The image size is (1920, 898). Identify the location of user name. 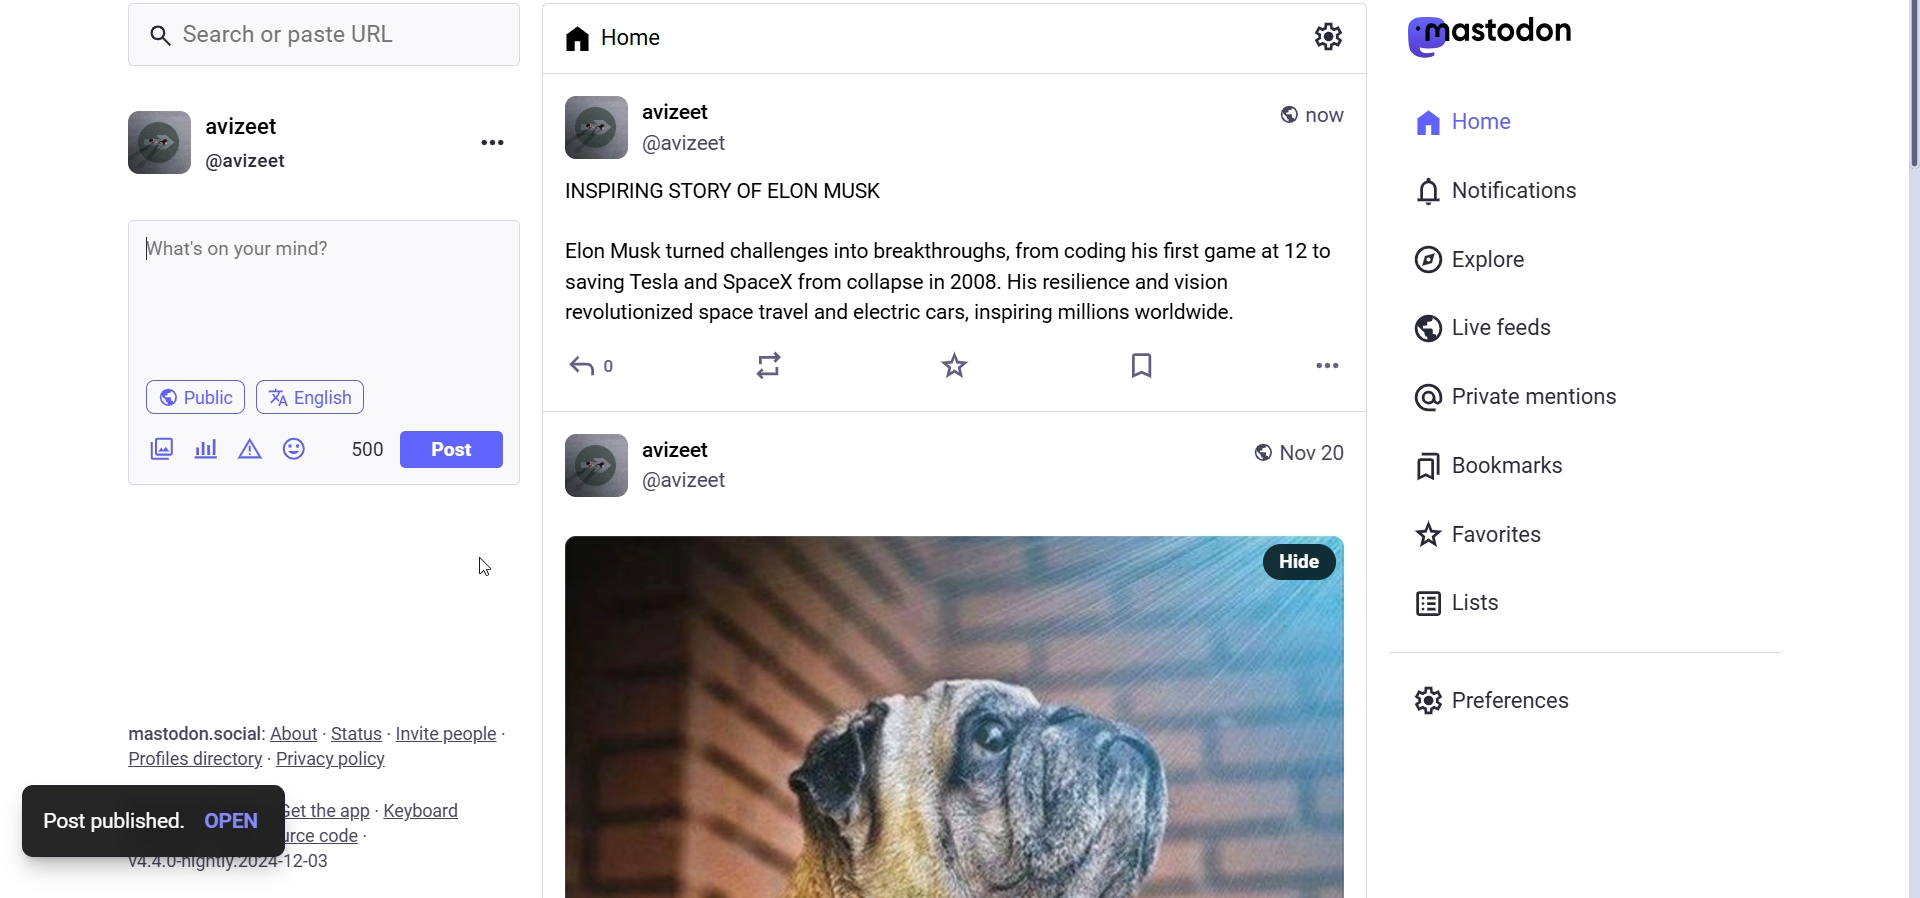
(254, 124).